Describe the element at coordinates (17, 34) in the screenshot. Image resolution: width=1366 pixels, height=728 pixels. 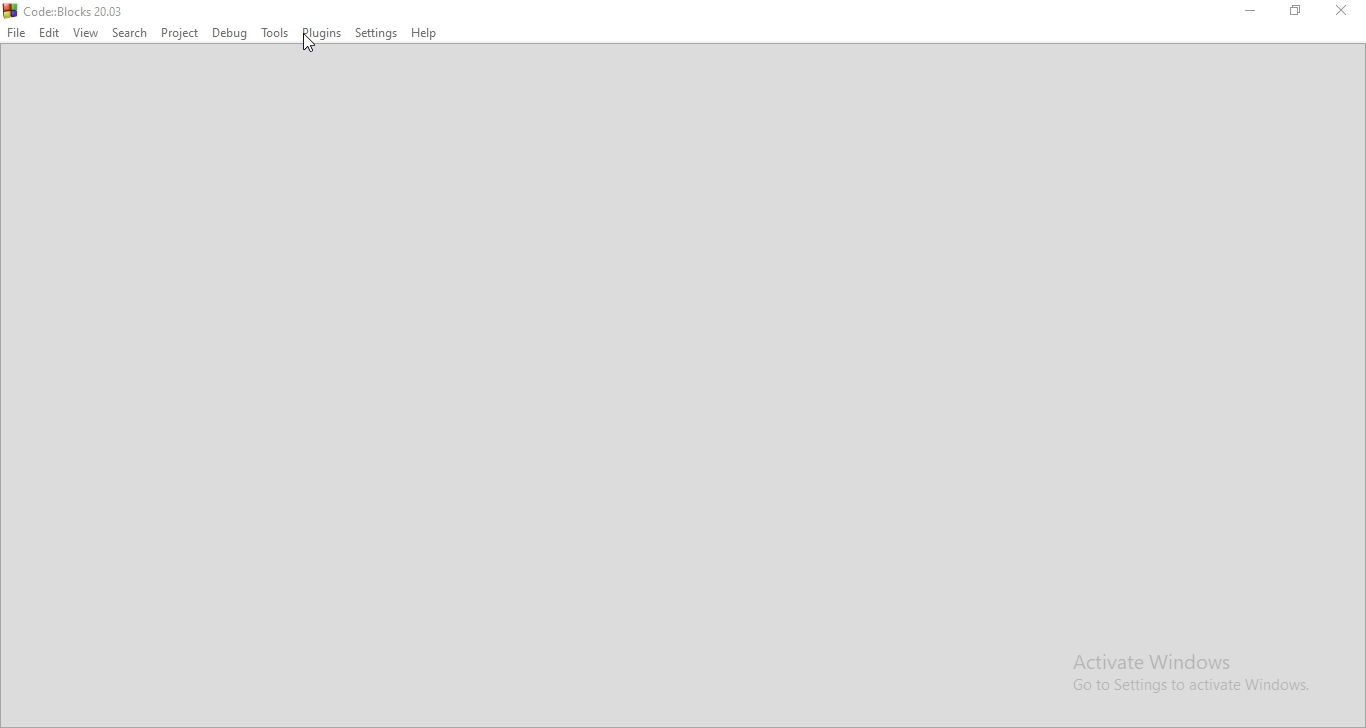
I see `file` at that location.